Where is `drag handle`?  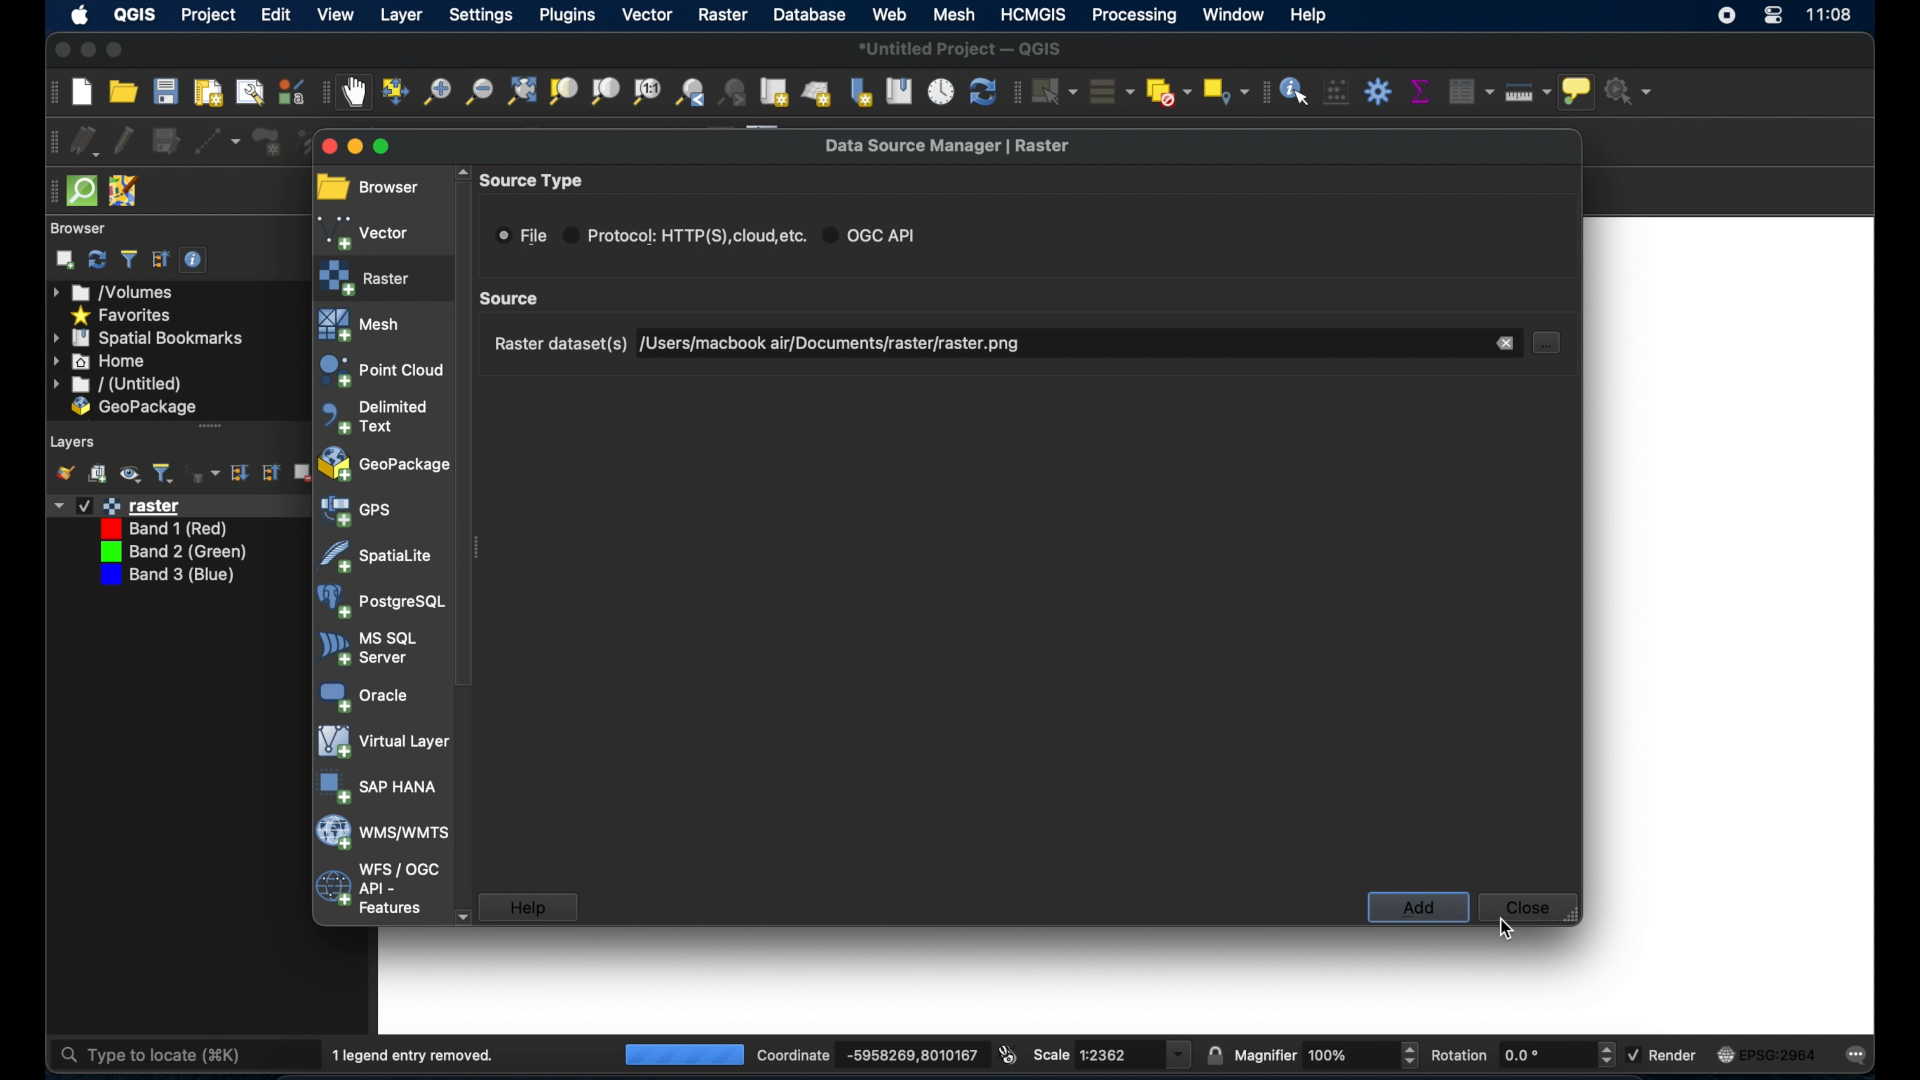
drag handle is located at coordinates (211, 425).